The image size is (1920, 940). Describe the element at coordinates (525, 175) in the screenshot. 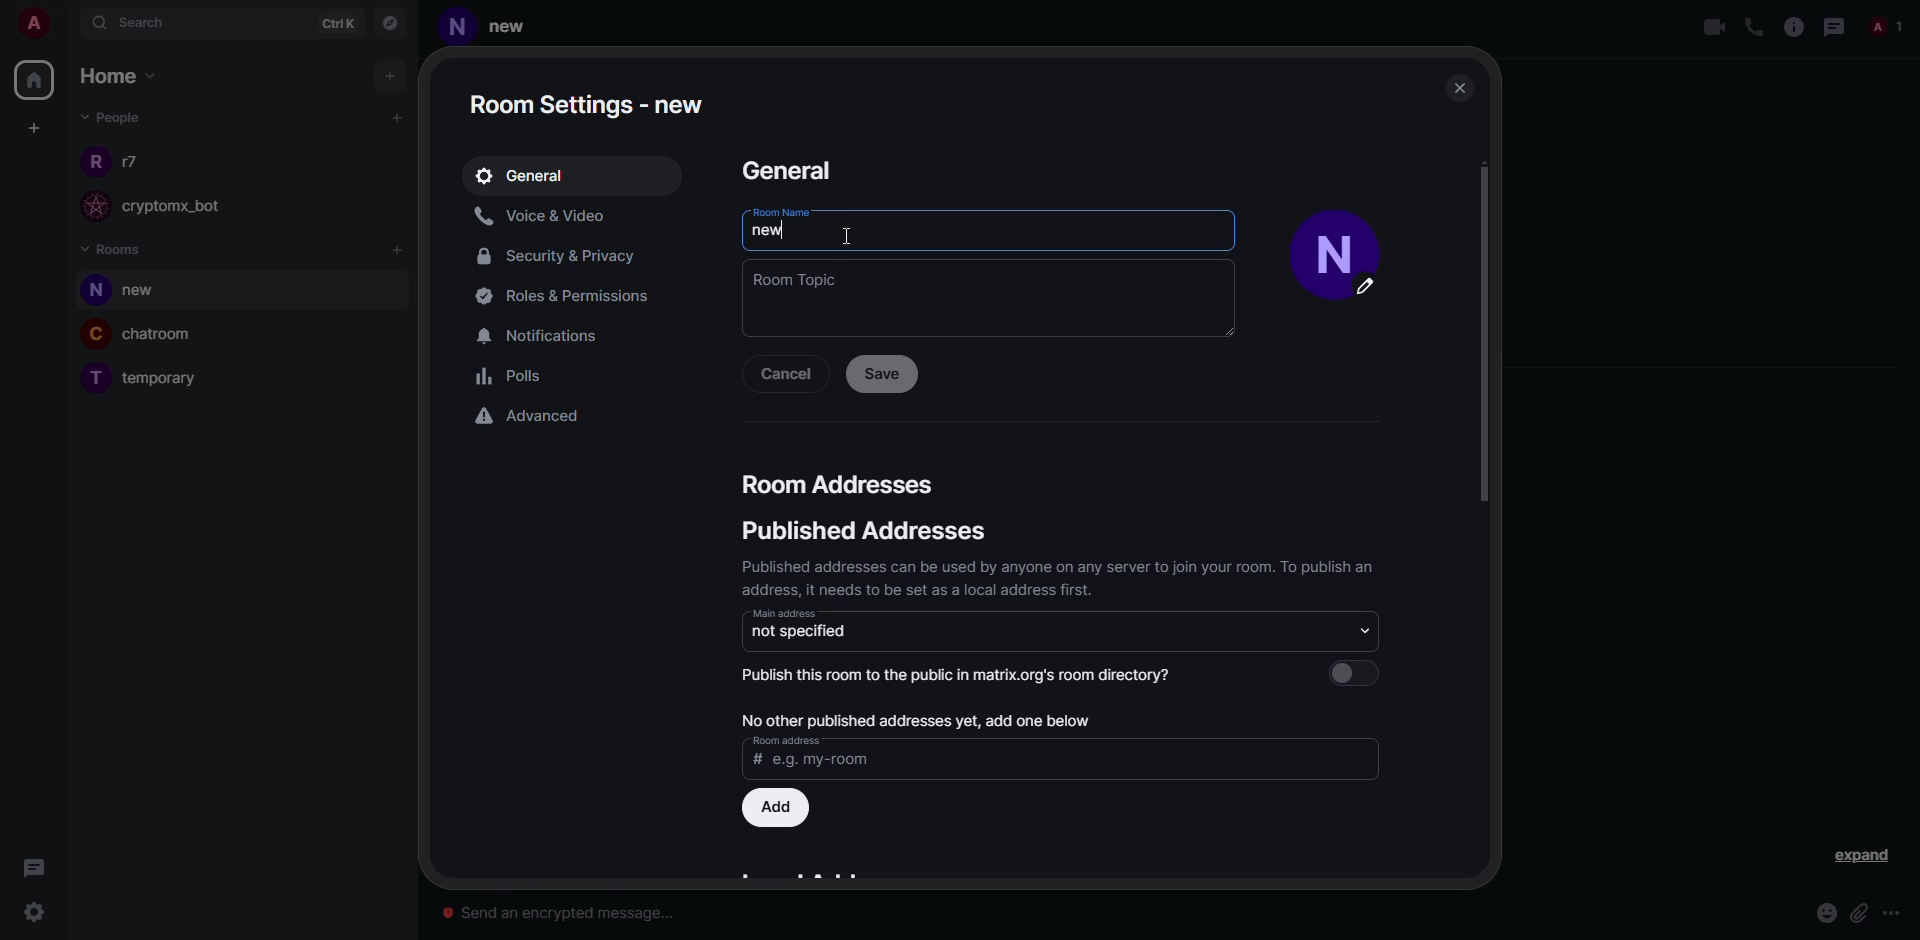

I see `general` at that location.